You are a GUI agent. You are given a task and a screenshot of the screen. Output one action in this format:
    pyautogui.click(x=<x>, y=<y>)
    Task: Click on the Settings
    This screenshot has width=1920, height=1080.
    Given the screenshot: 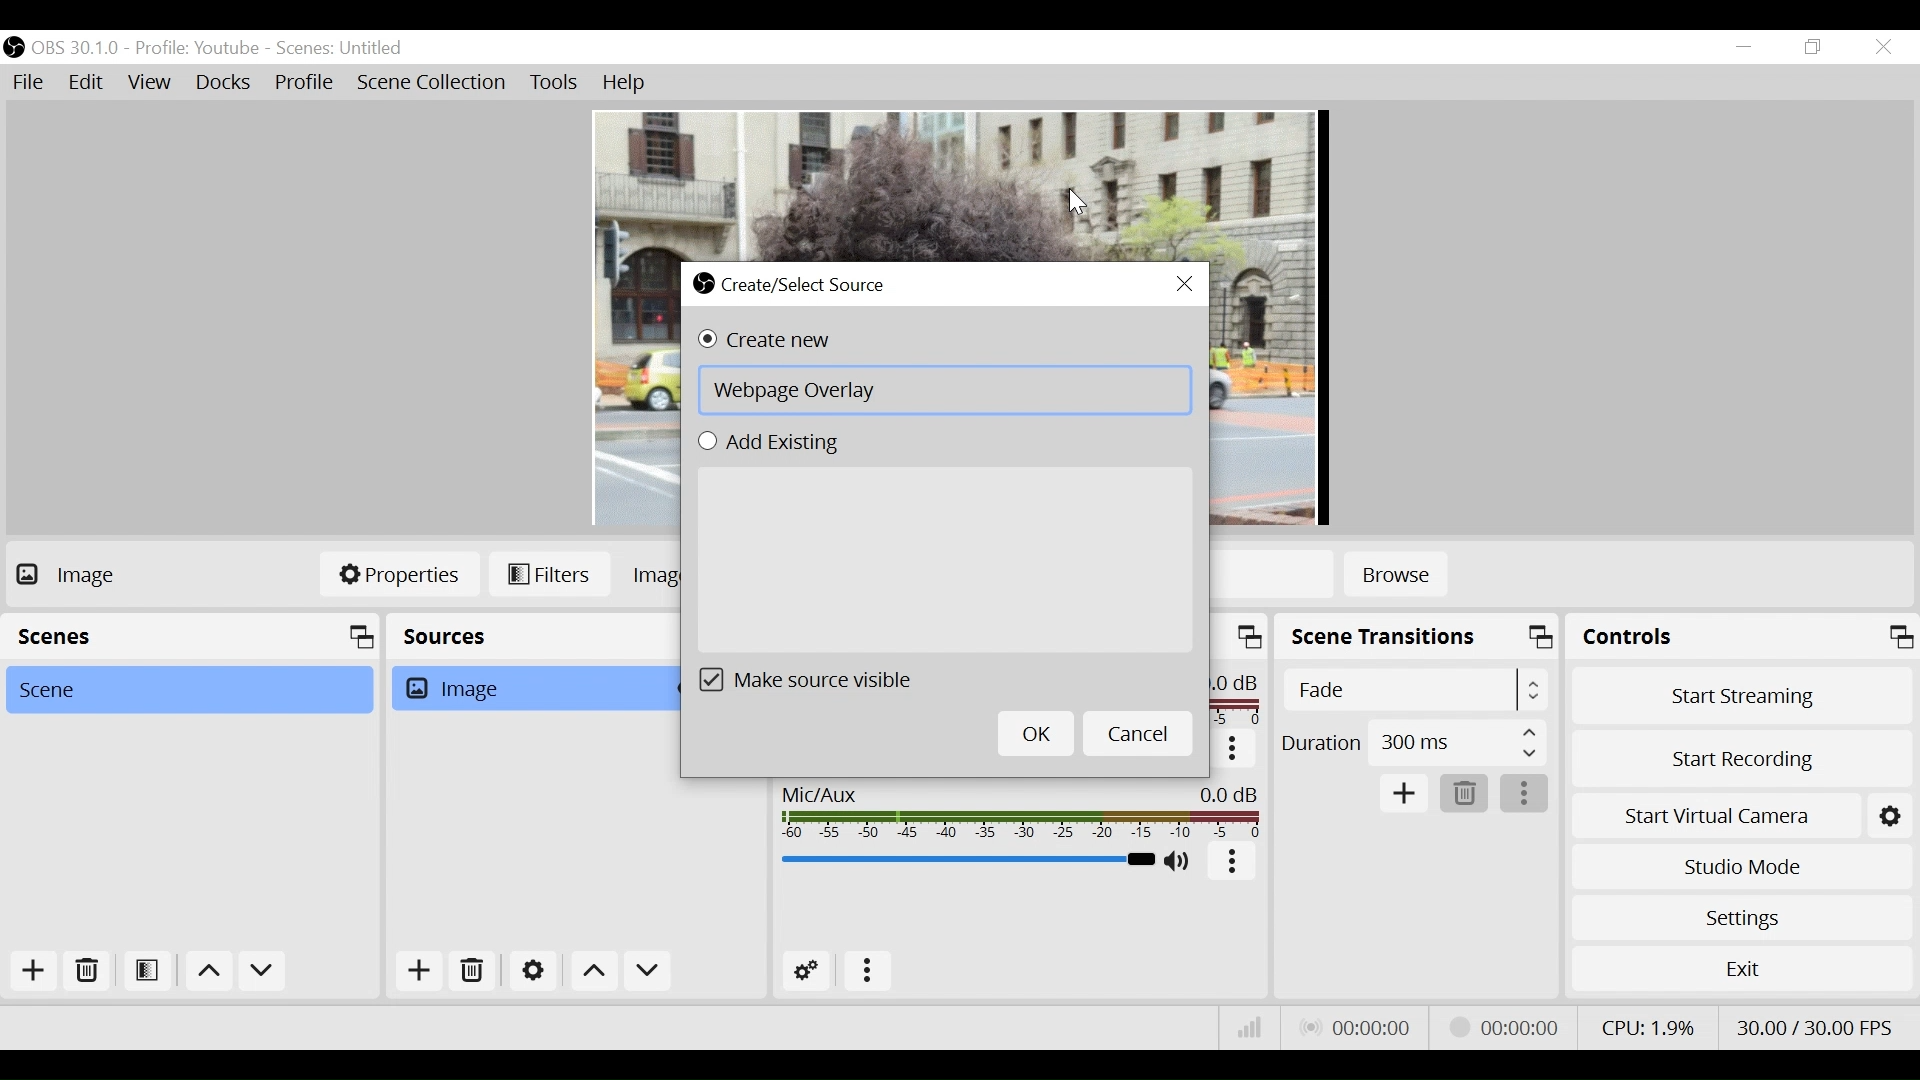 What is the action you would take?
    pyautogui.click(x=1742, y=915)
    